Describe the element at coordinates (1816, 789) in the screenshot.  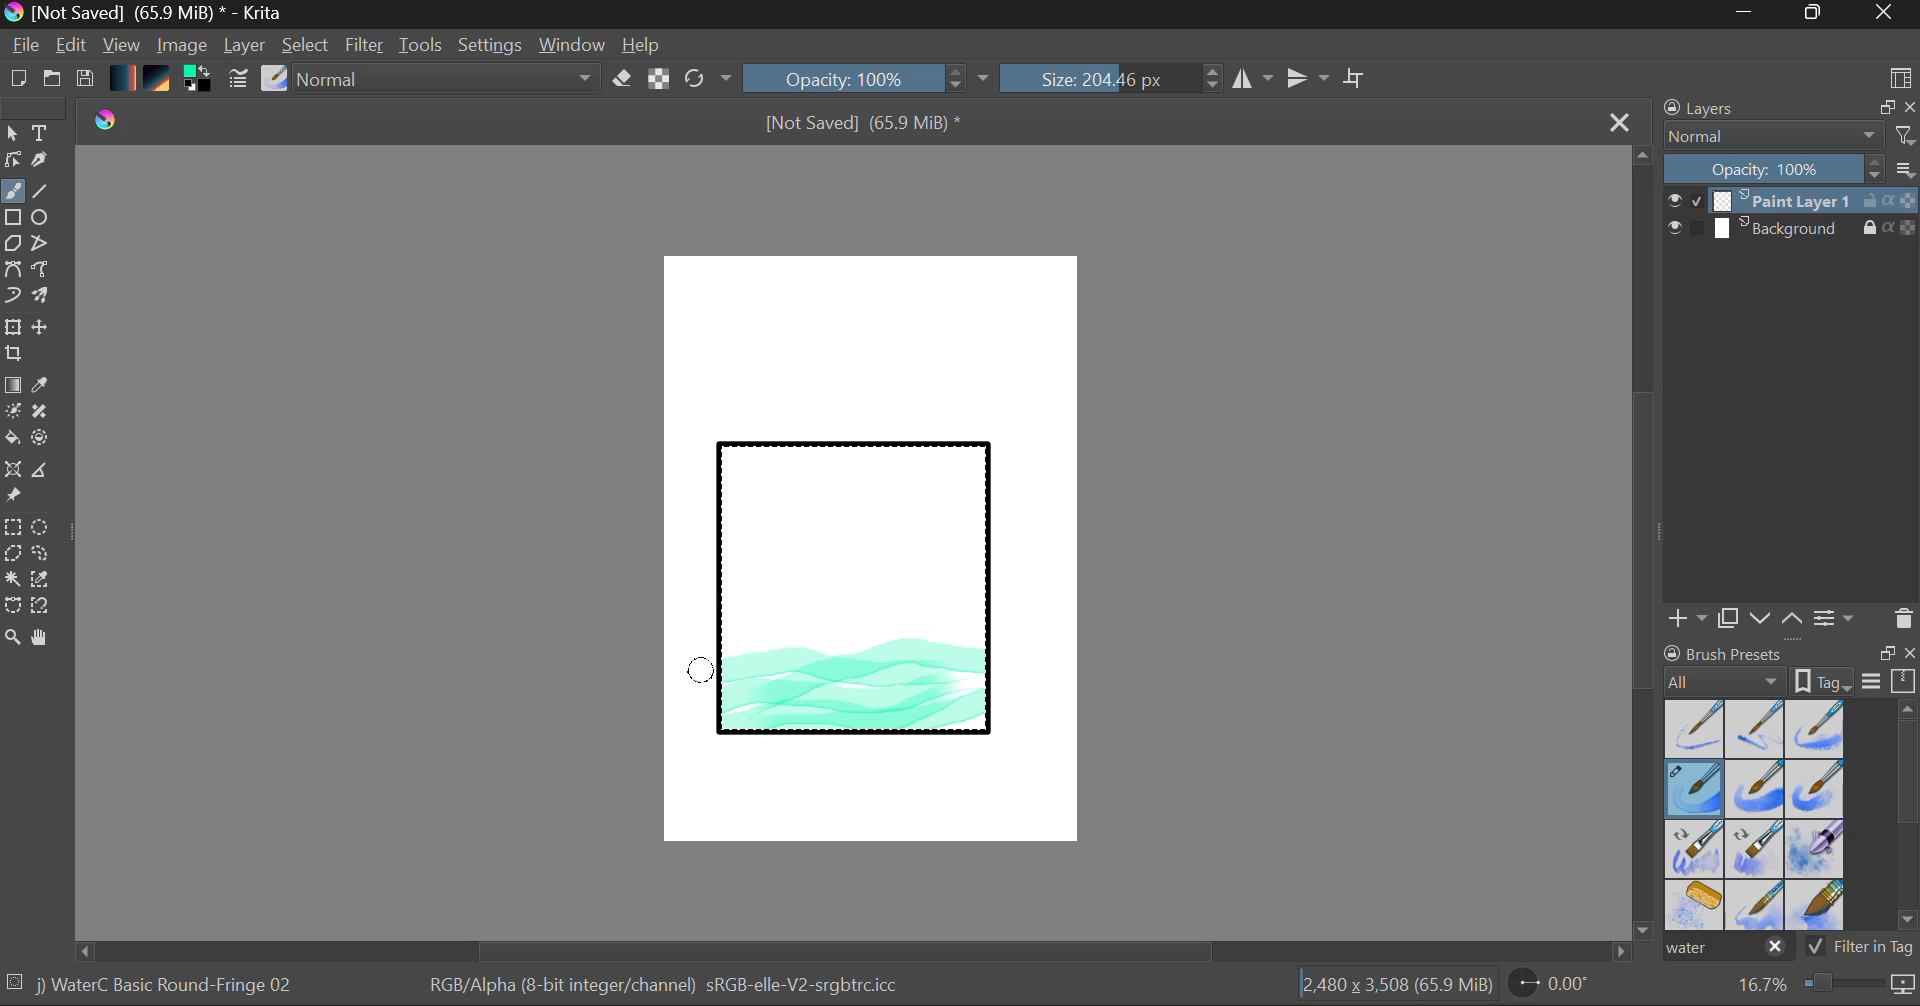
I see `Water C - Grunge` at that location.